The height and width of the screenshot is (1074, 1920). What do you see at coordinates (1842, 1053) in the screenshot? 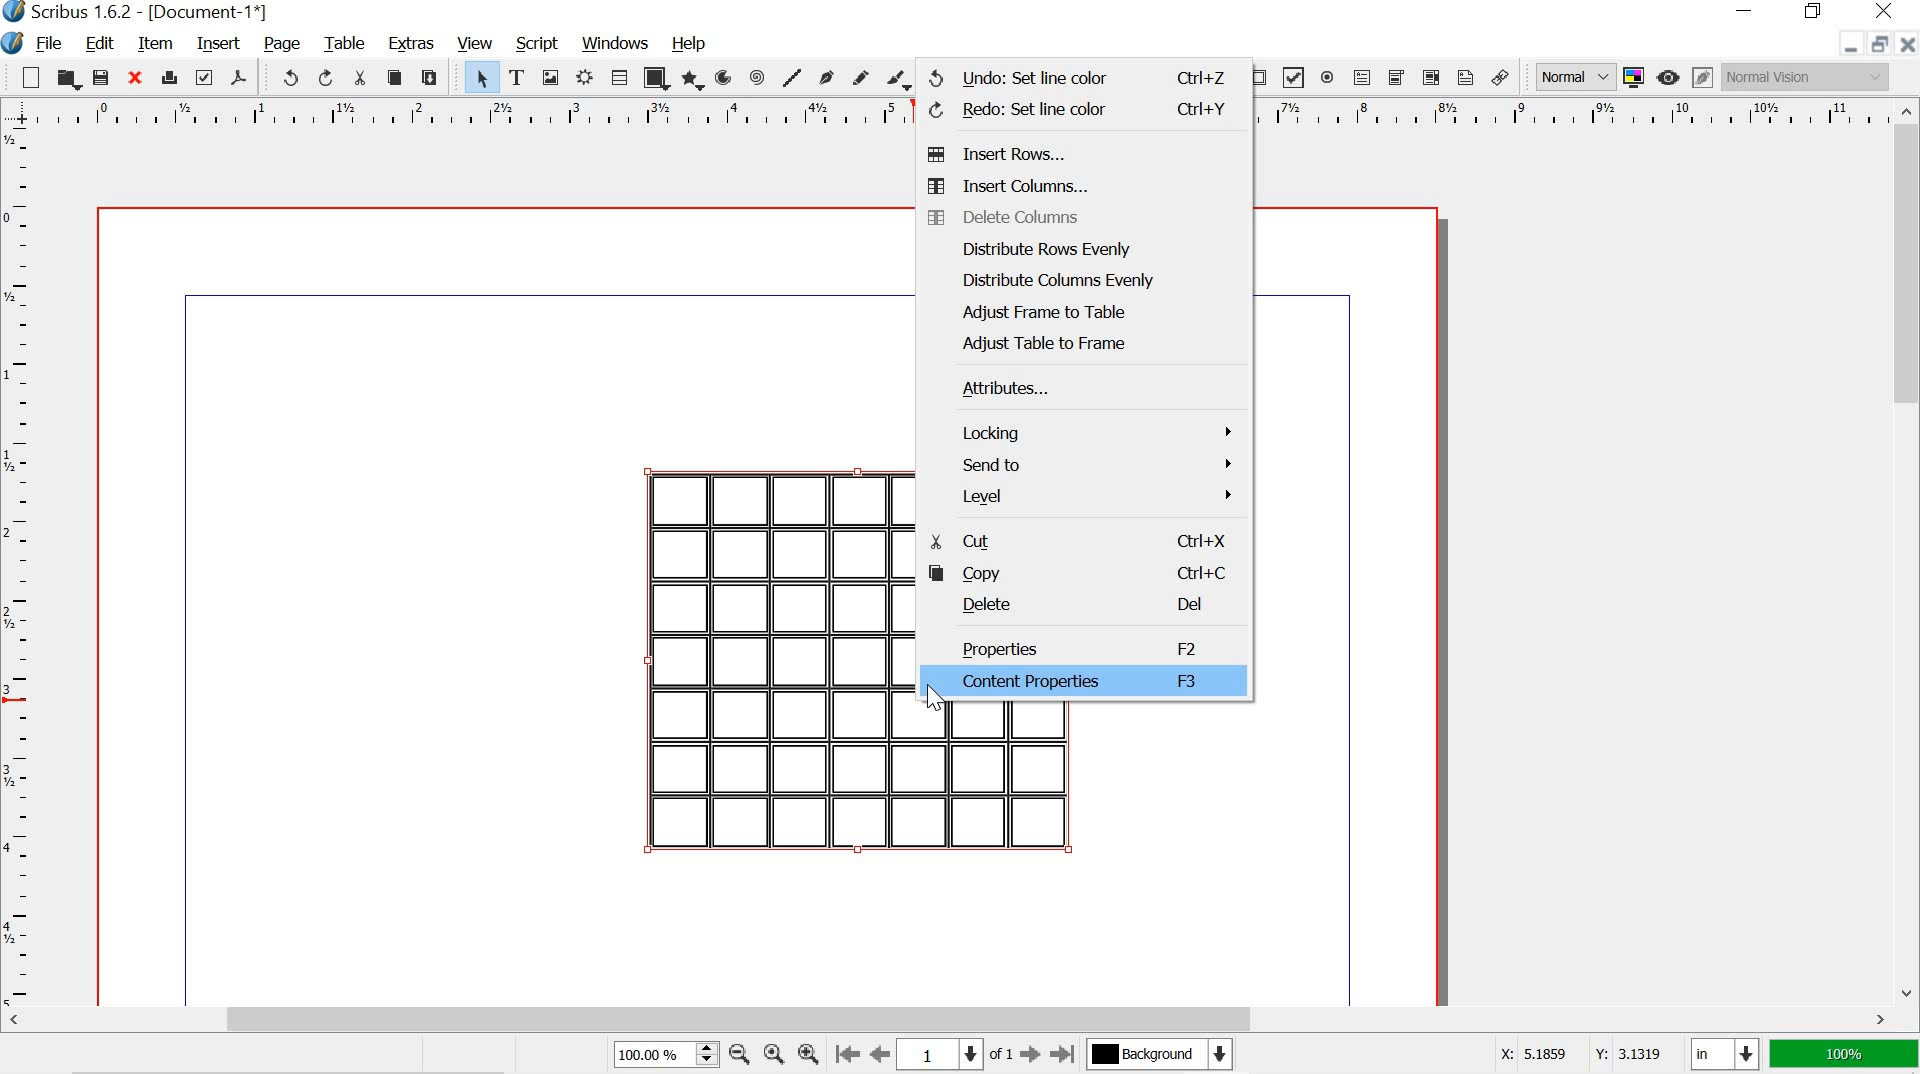
I see `100%` at bounding box center [1842, 1053].